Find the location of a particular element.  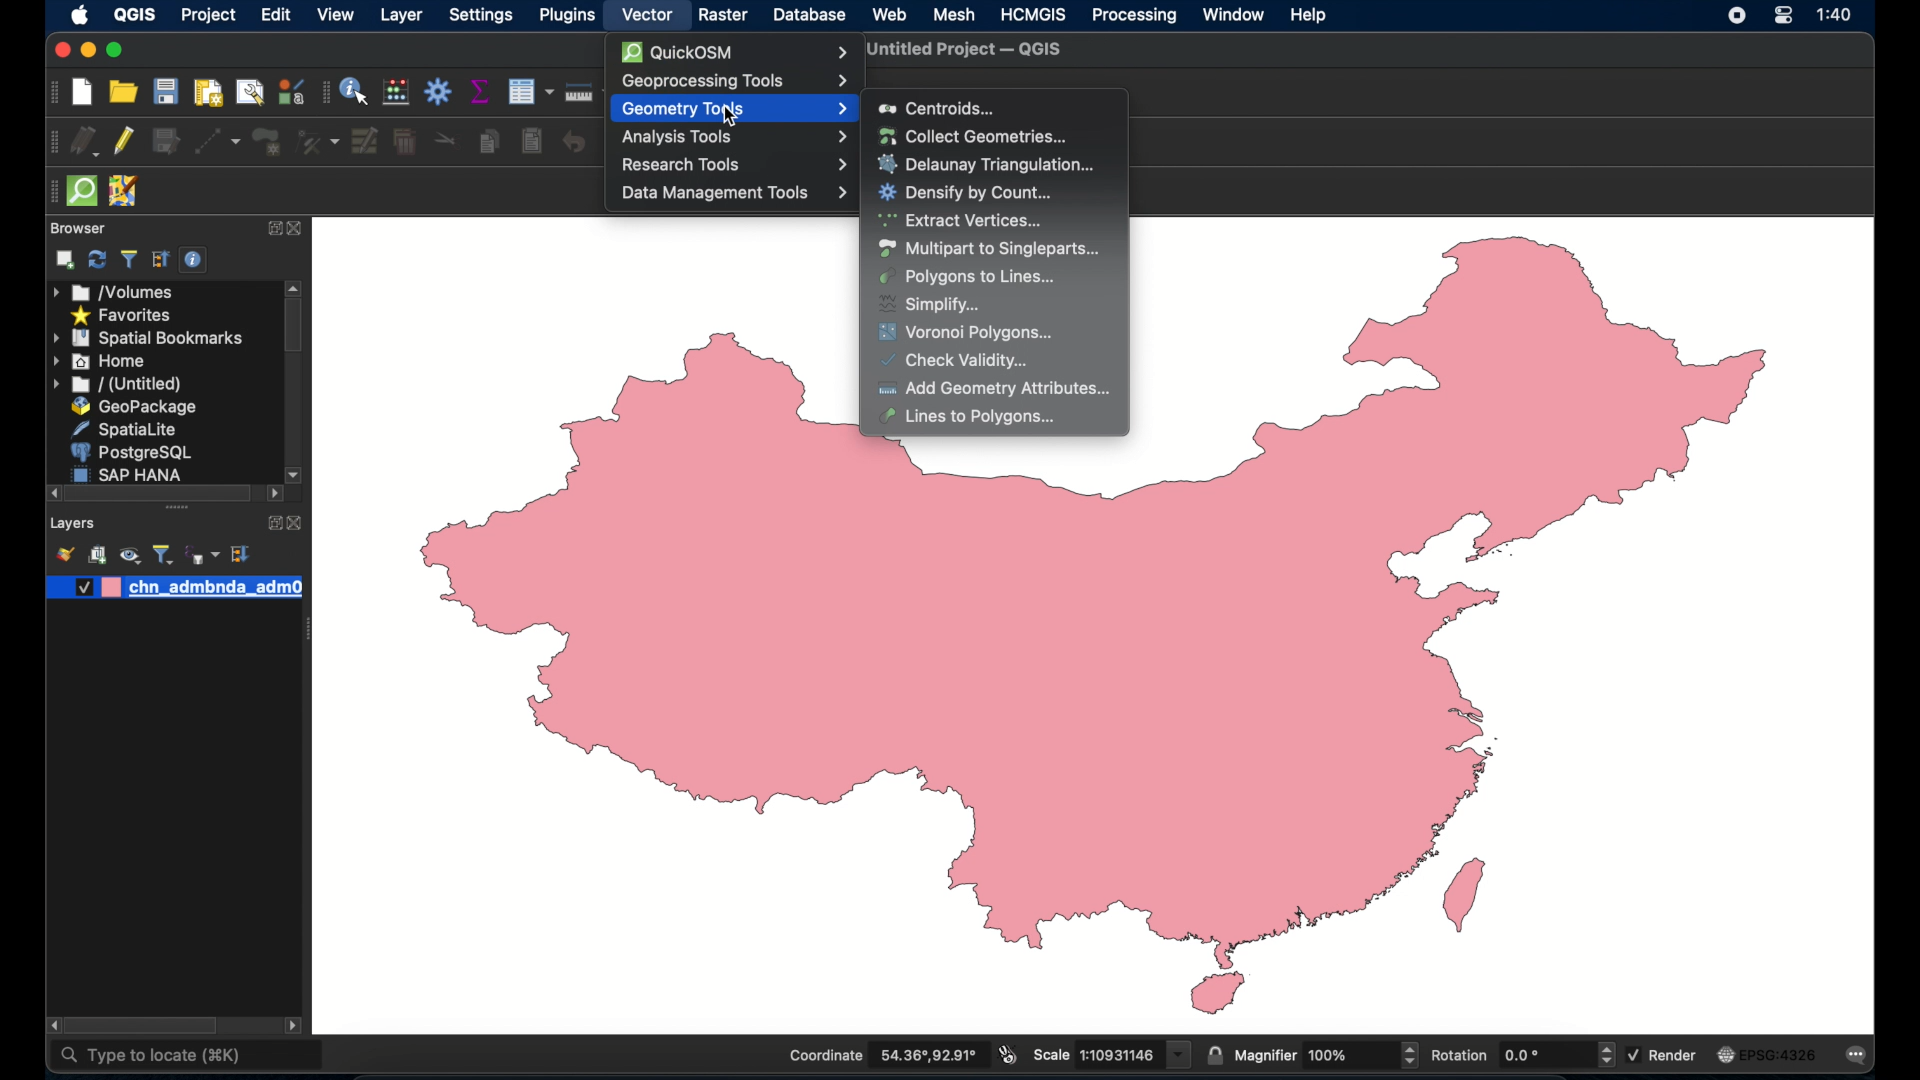

extract vertices is located at coordinates (962, 221).